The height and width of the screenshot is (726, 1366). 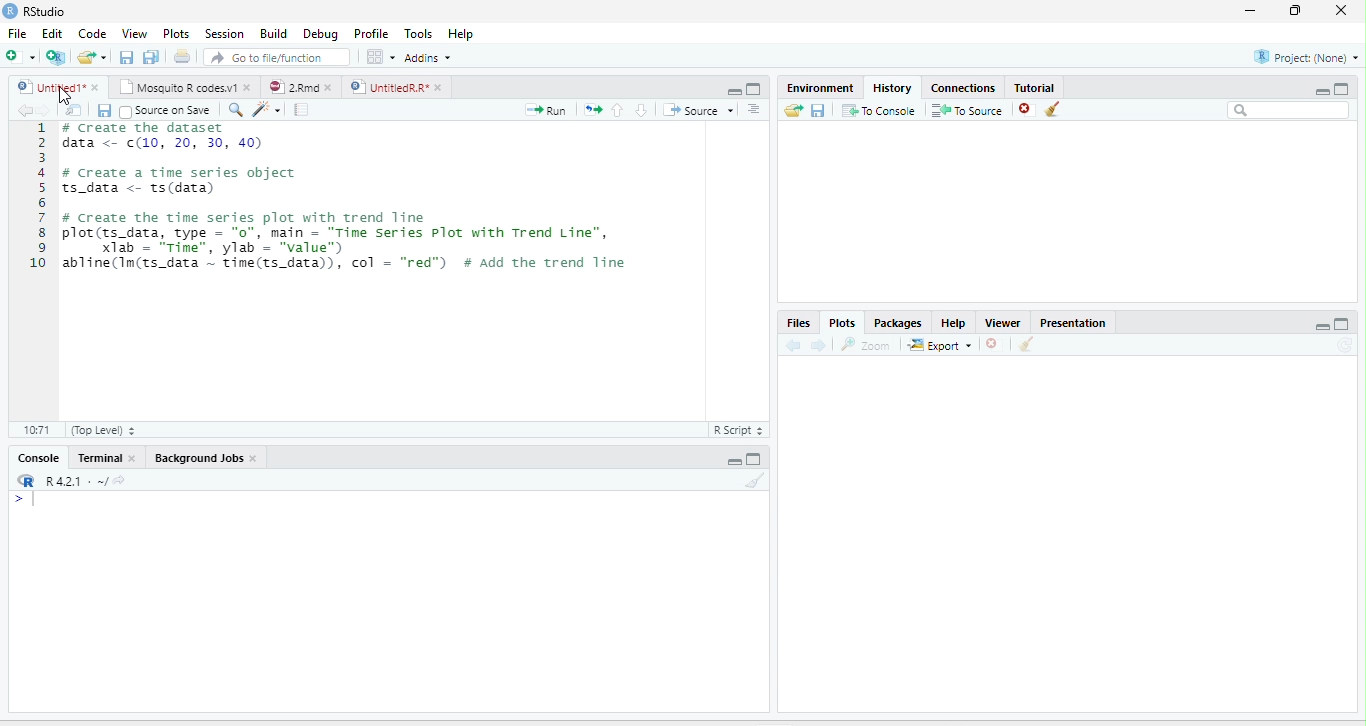 I want to click on Open recent files, so click(x=104, y=57).